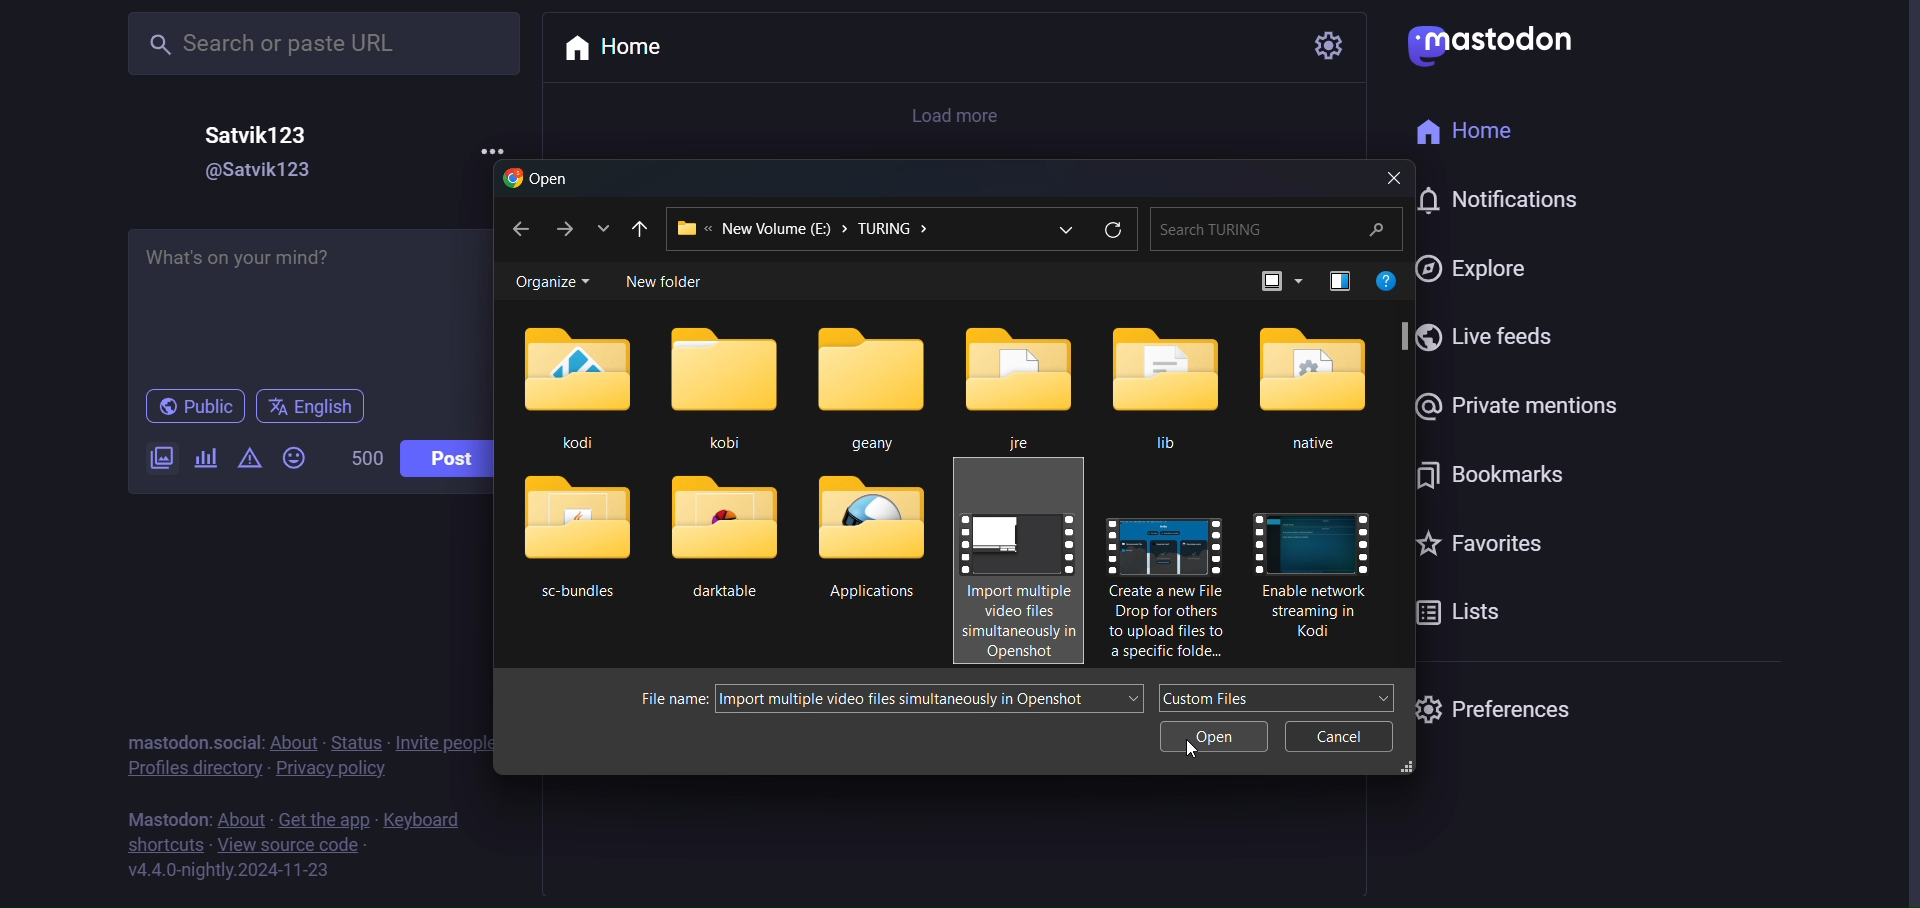 Image resolution: width=1920 pixels, height=908 pixels. Describe the element at coordinates (200, 459) in the screenshot. I see `poll` at that location.